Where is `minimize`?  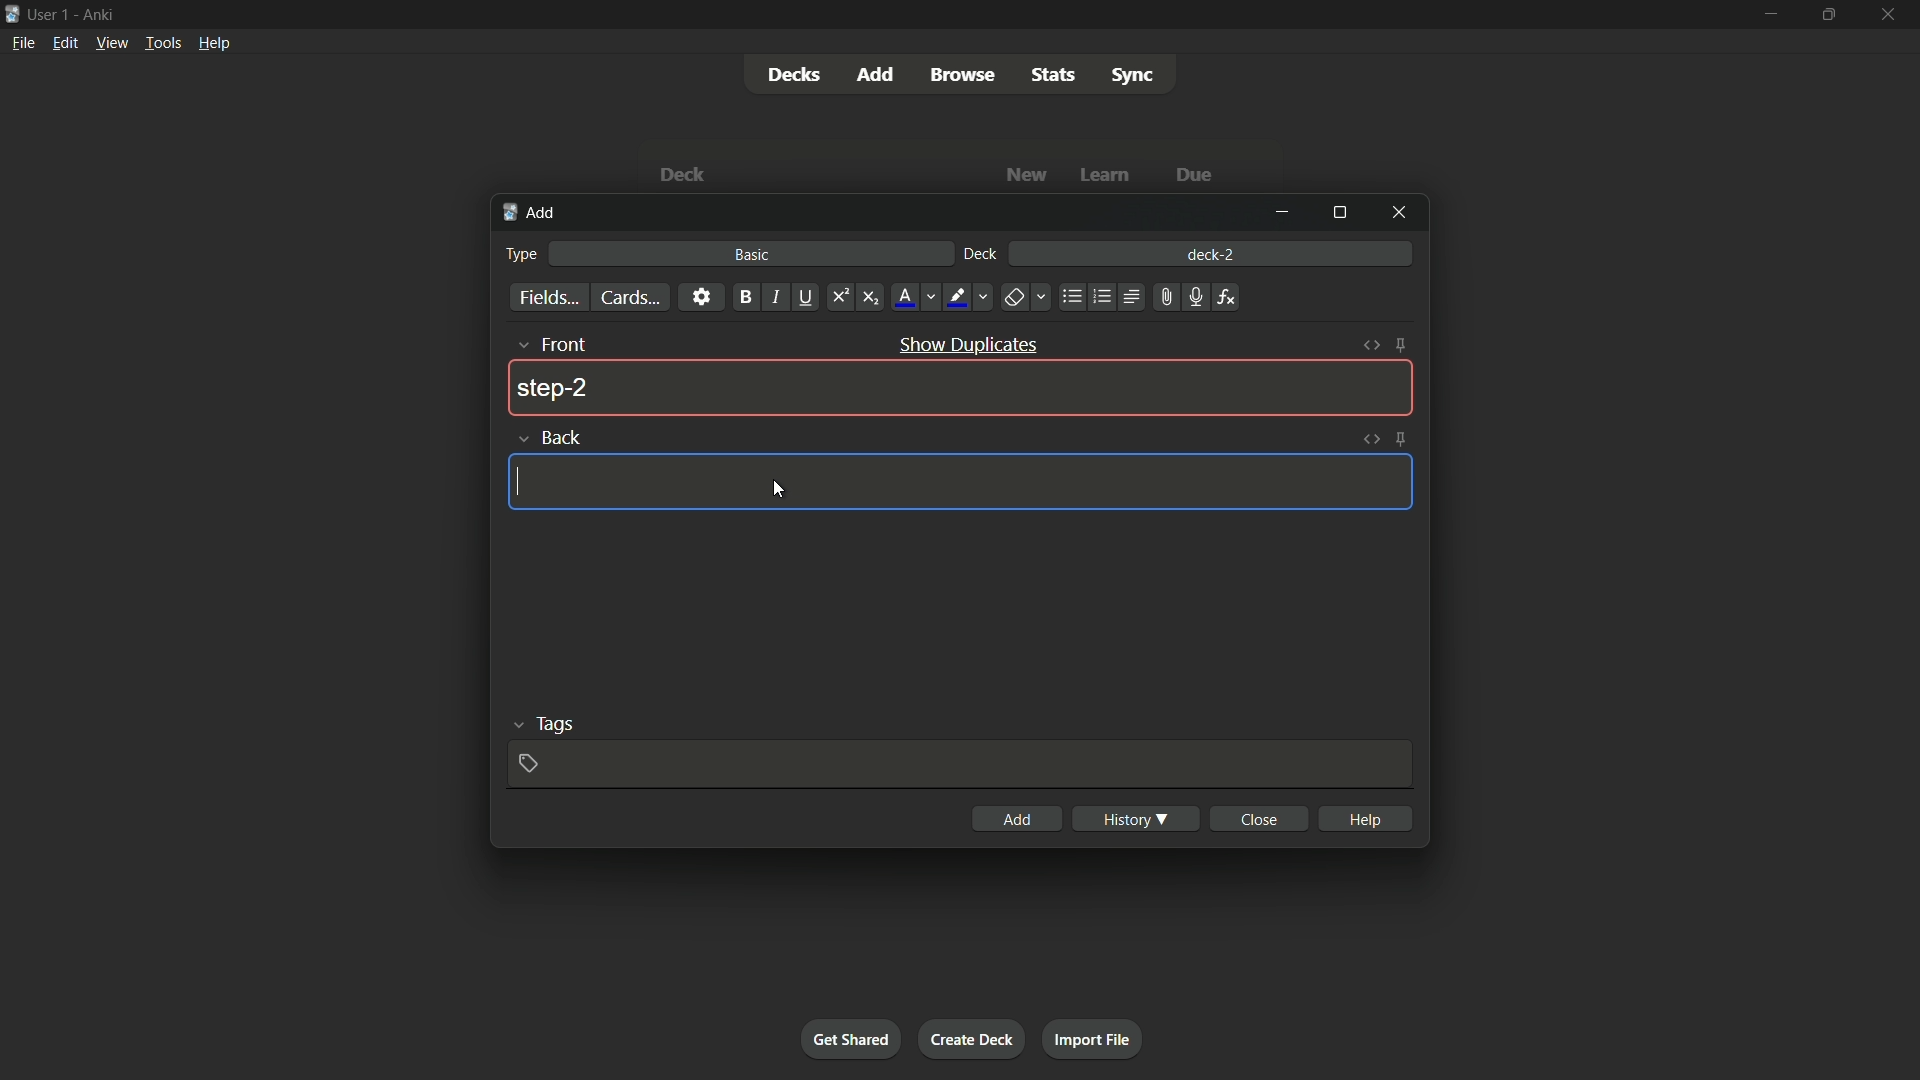
minimize is located at coordinates (1773, 13).